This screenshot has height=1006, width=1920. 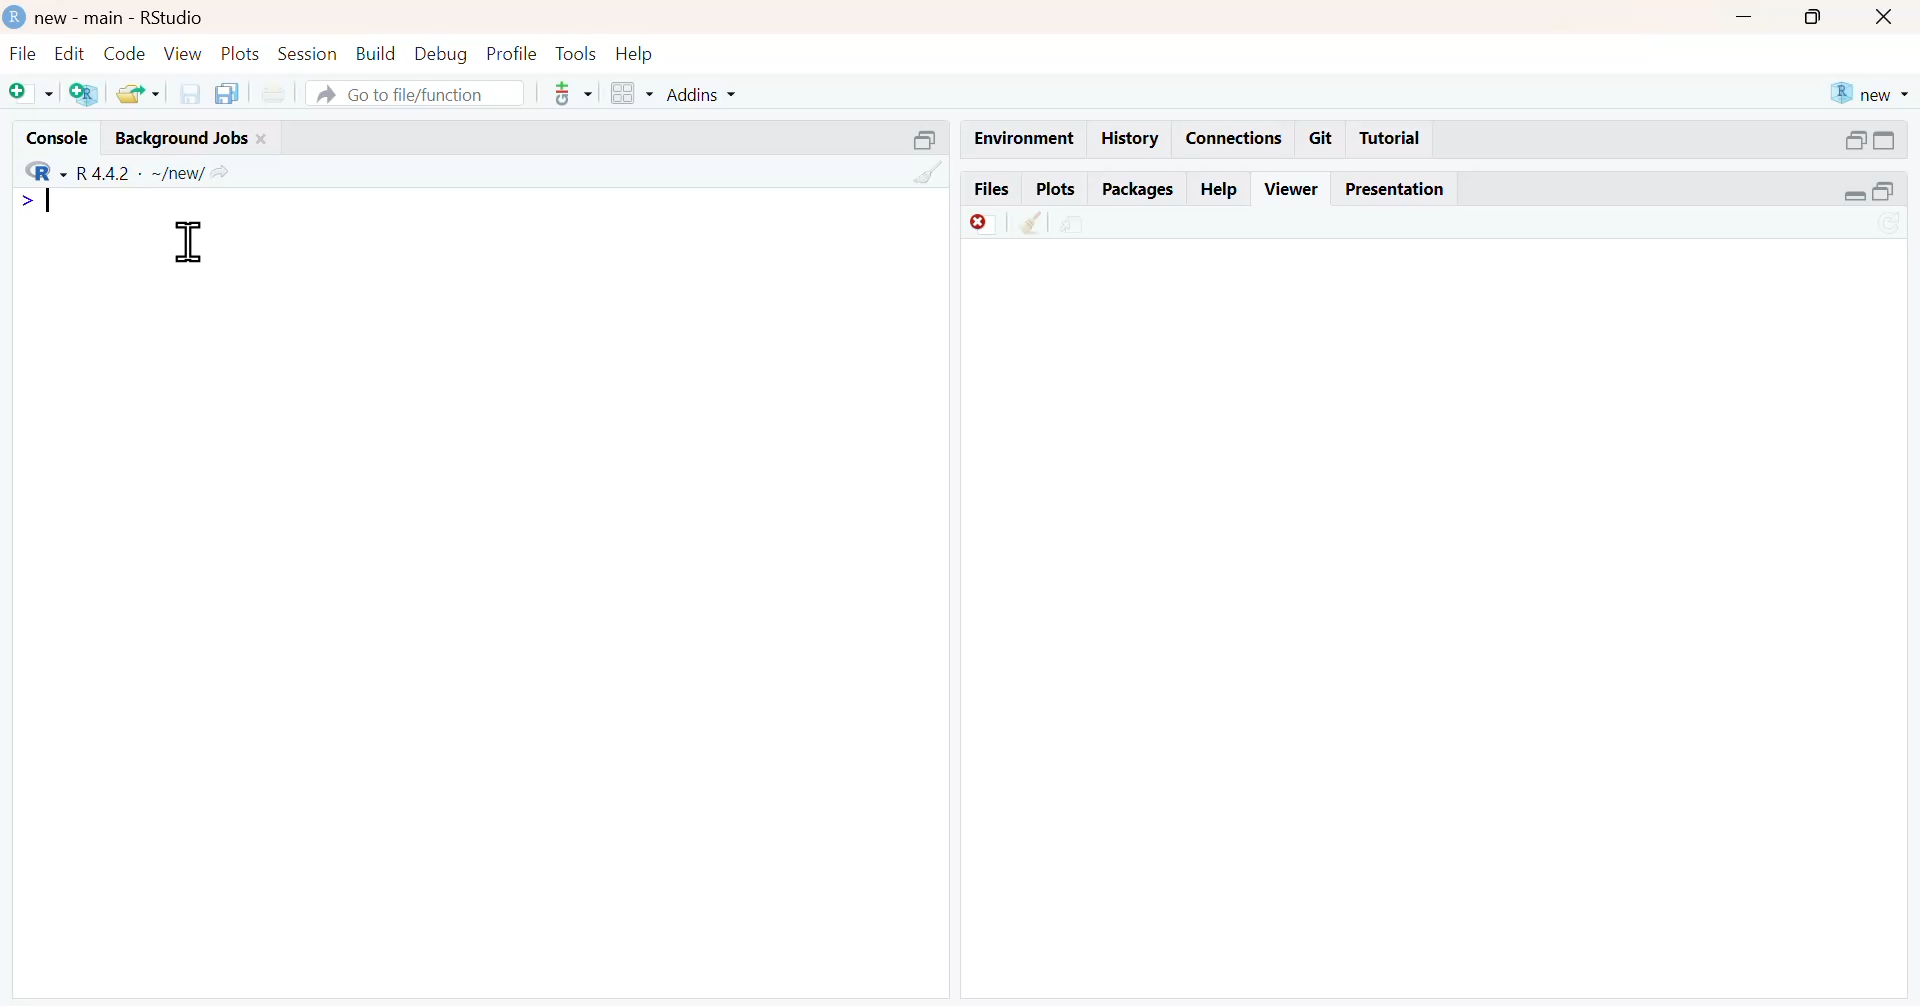 I want to click on cursor, so click(x=189, y=243).